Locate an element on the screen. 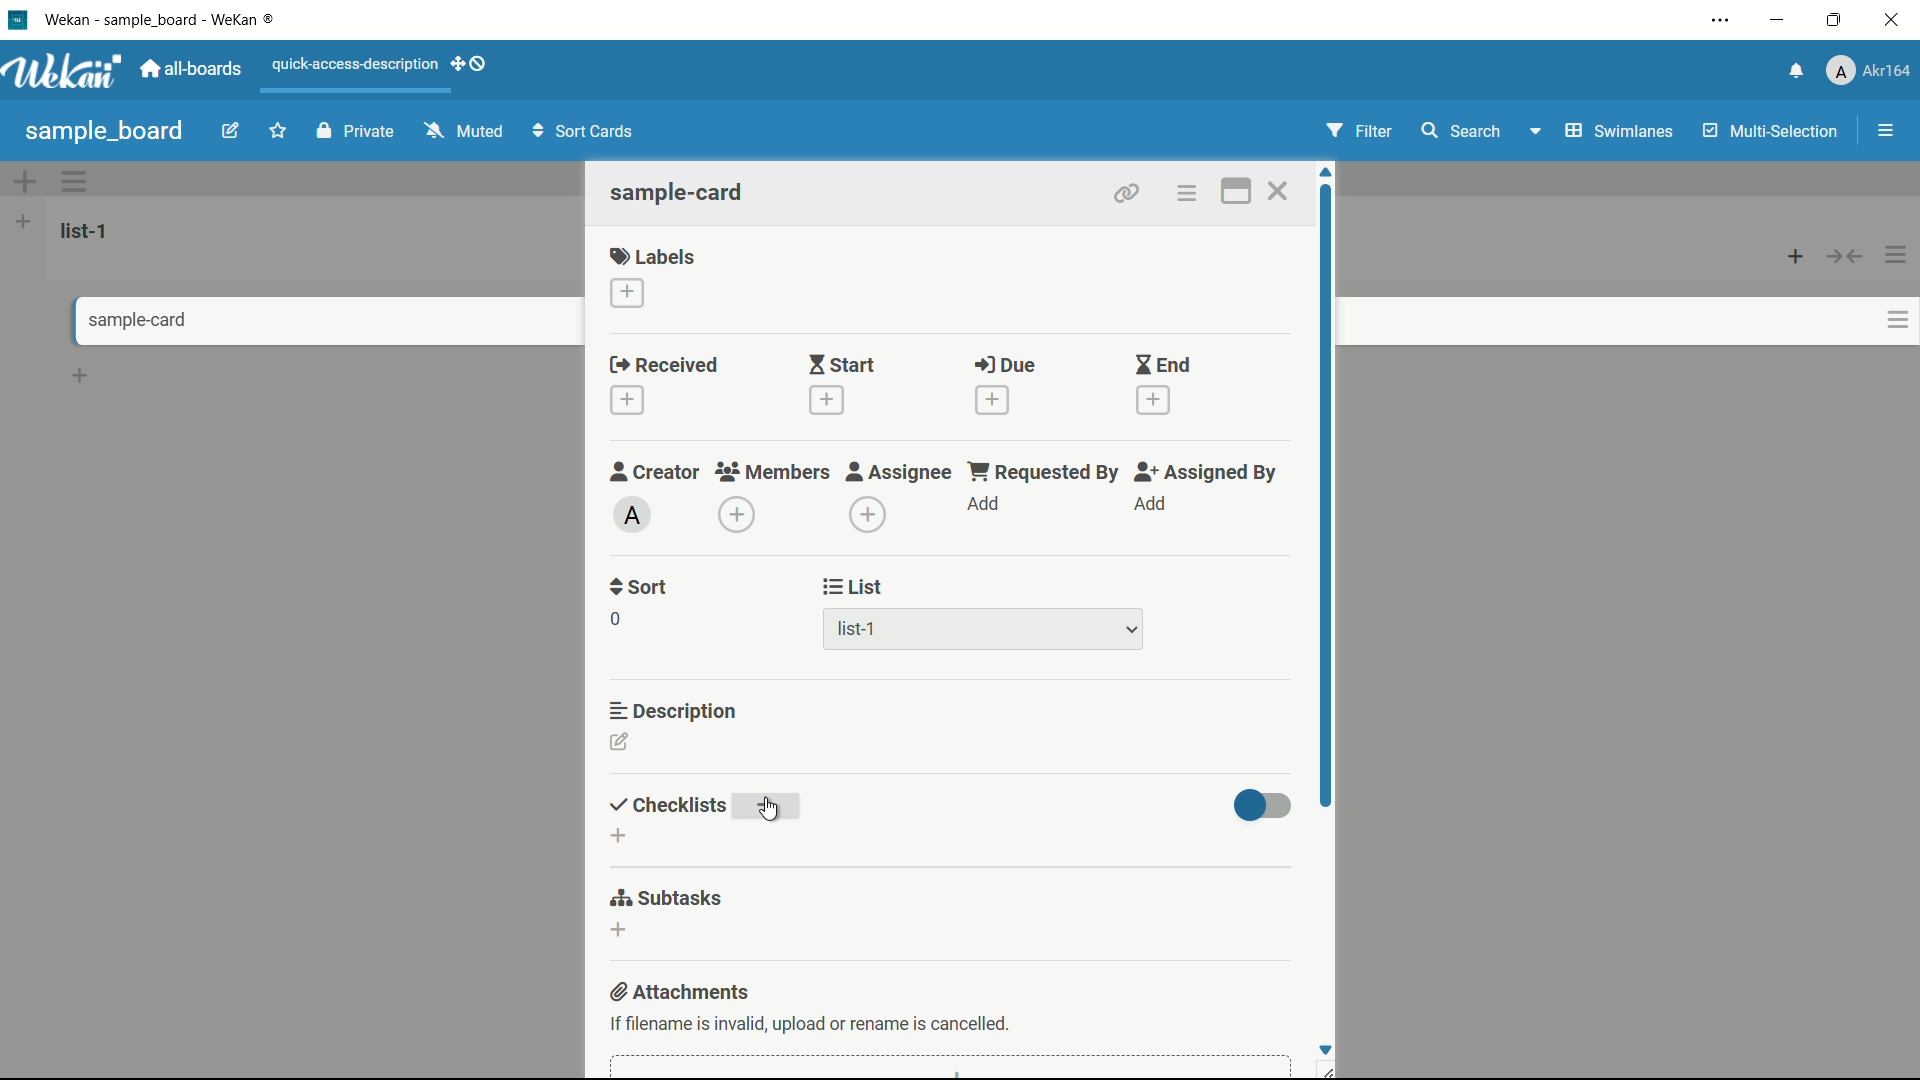 The height and width of the screenshot is (1080, 1920). scroll bar is located at coordinates (1328, 498).